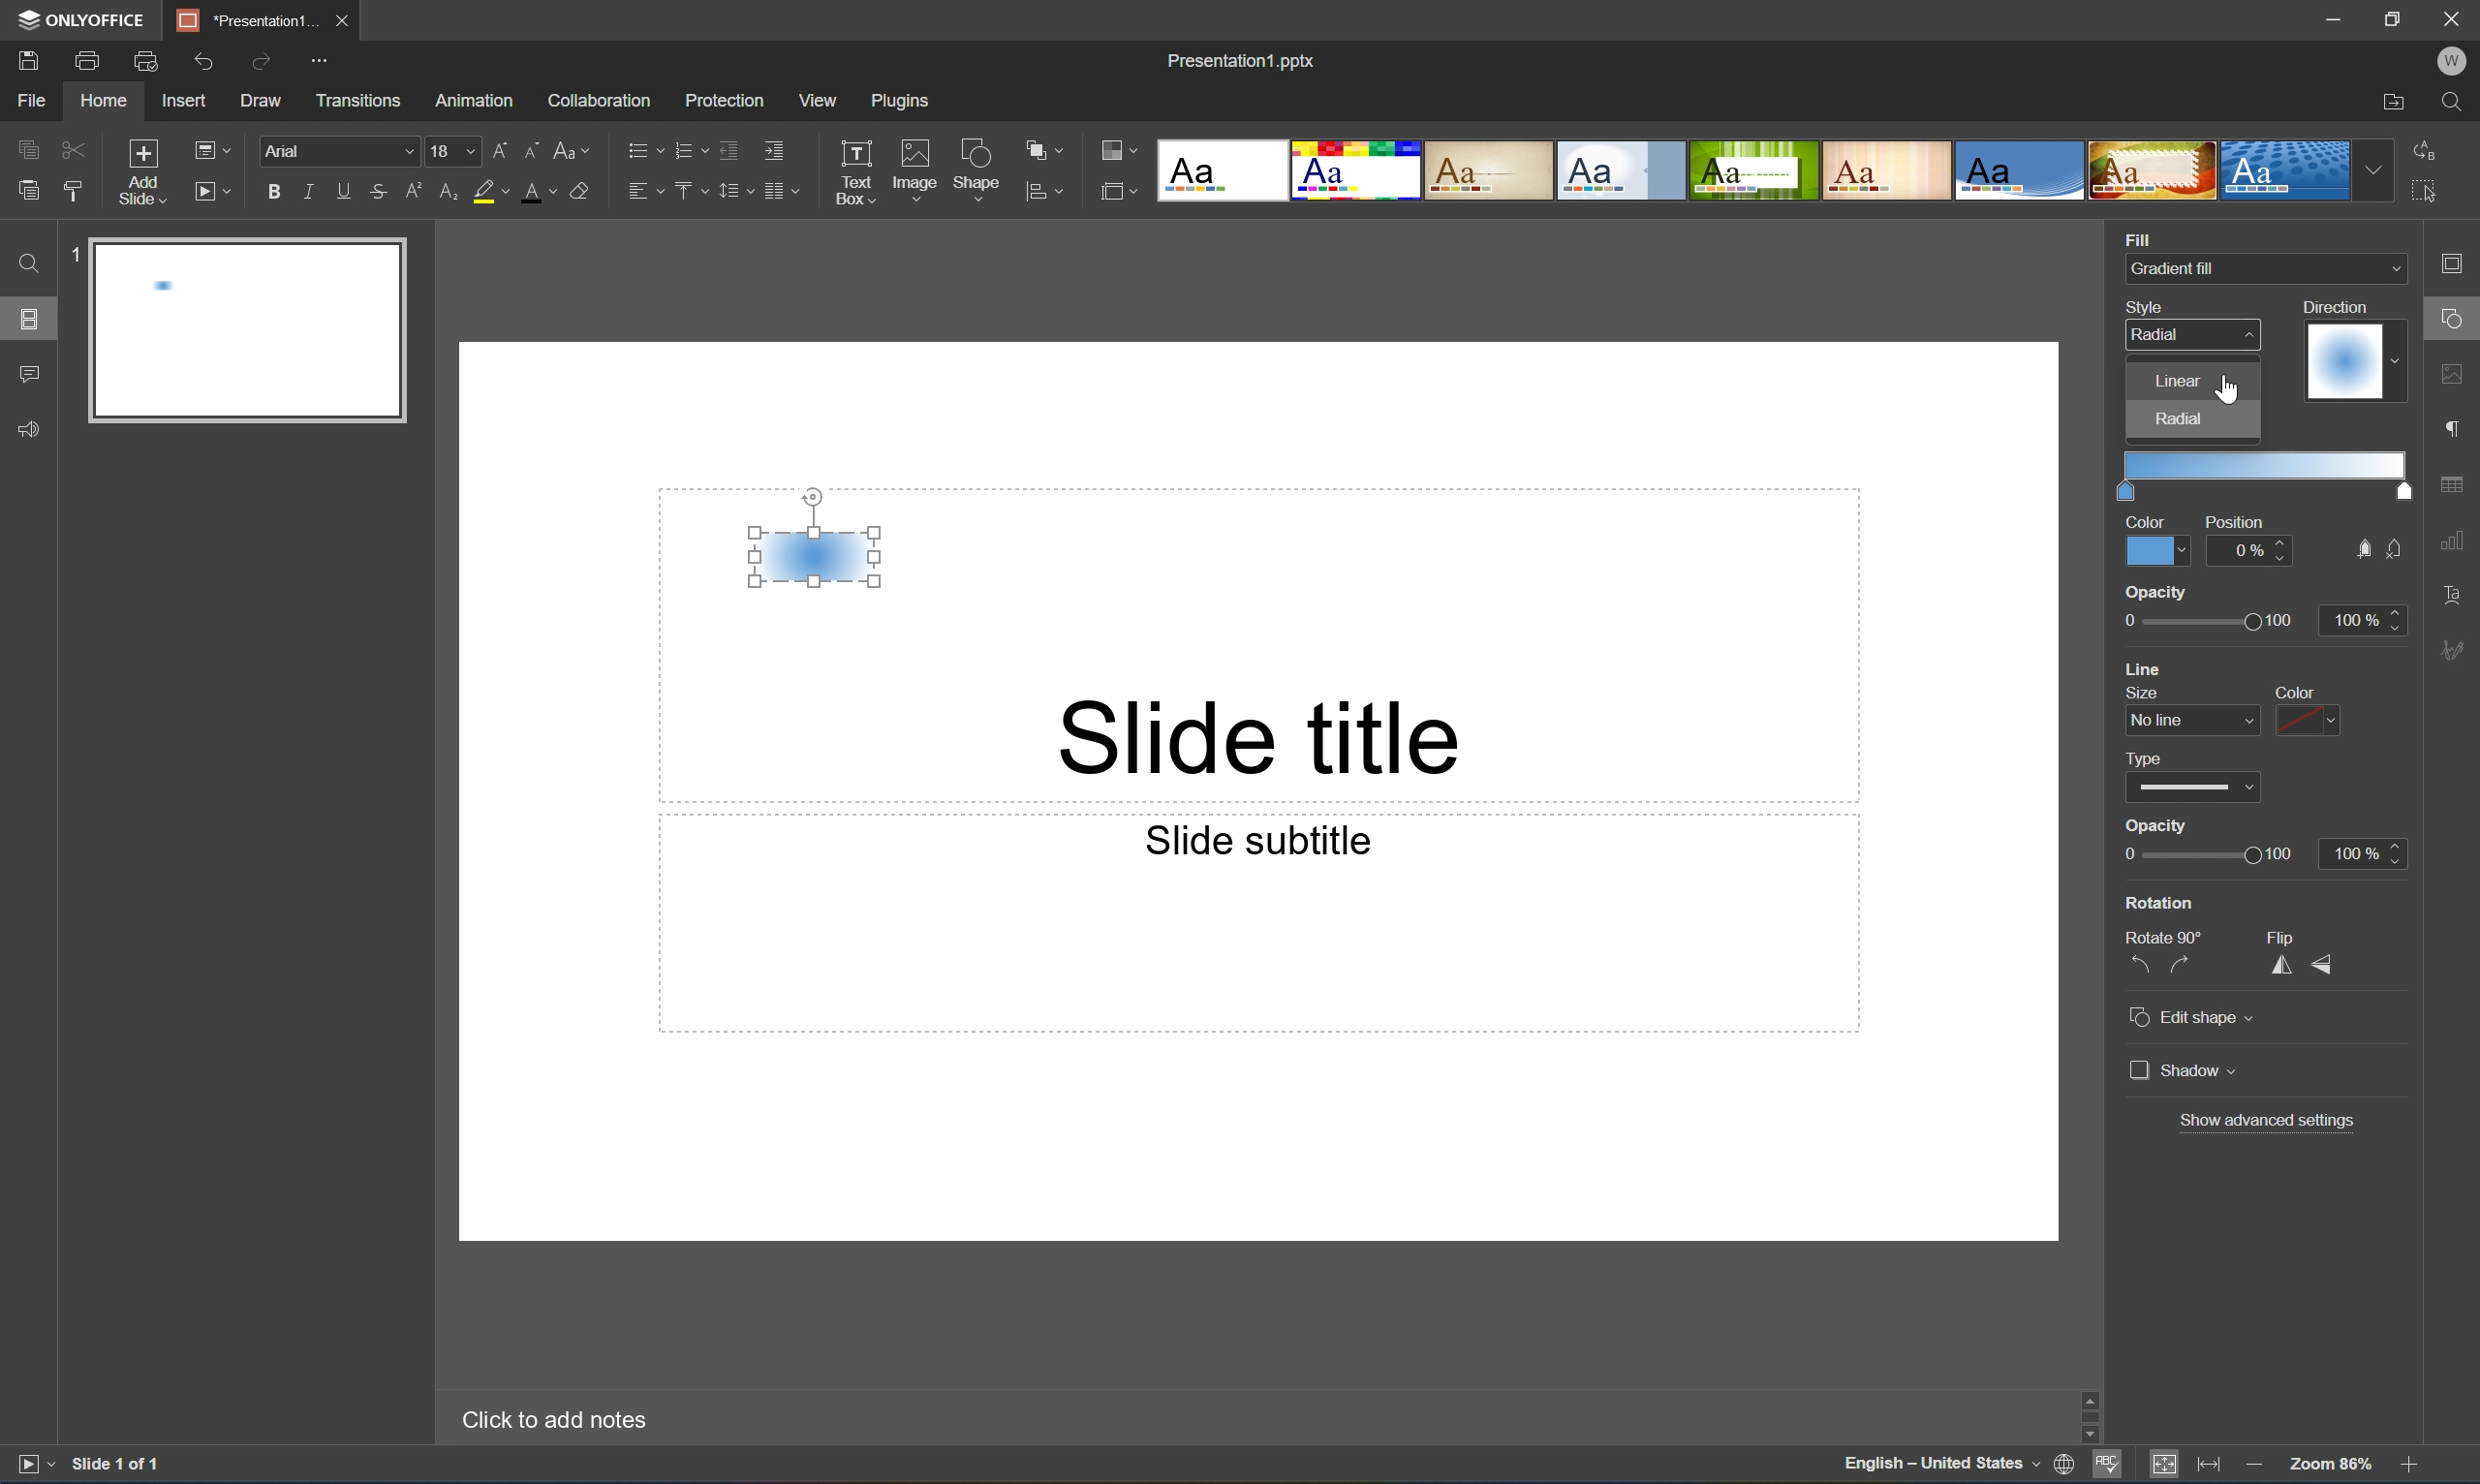 The width and height of the screenshot is (2480, 1484). I want to click on Increase indent, so click(772, 148).